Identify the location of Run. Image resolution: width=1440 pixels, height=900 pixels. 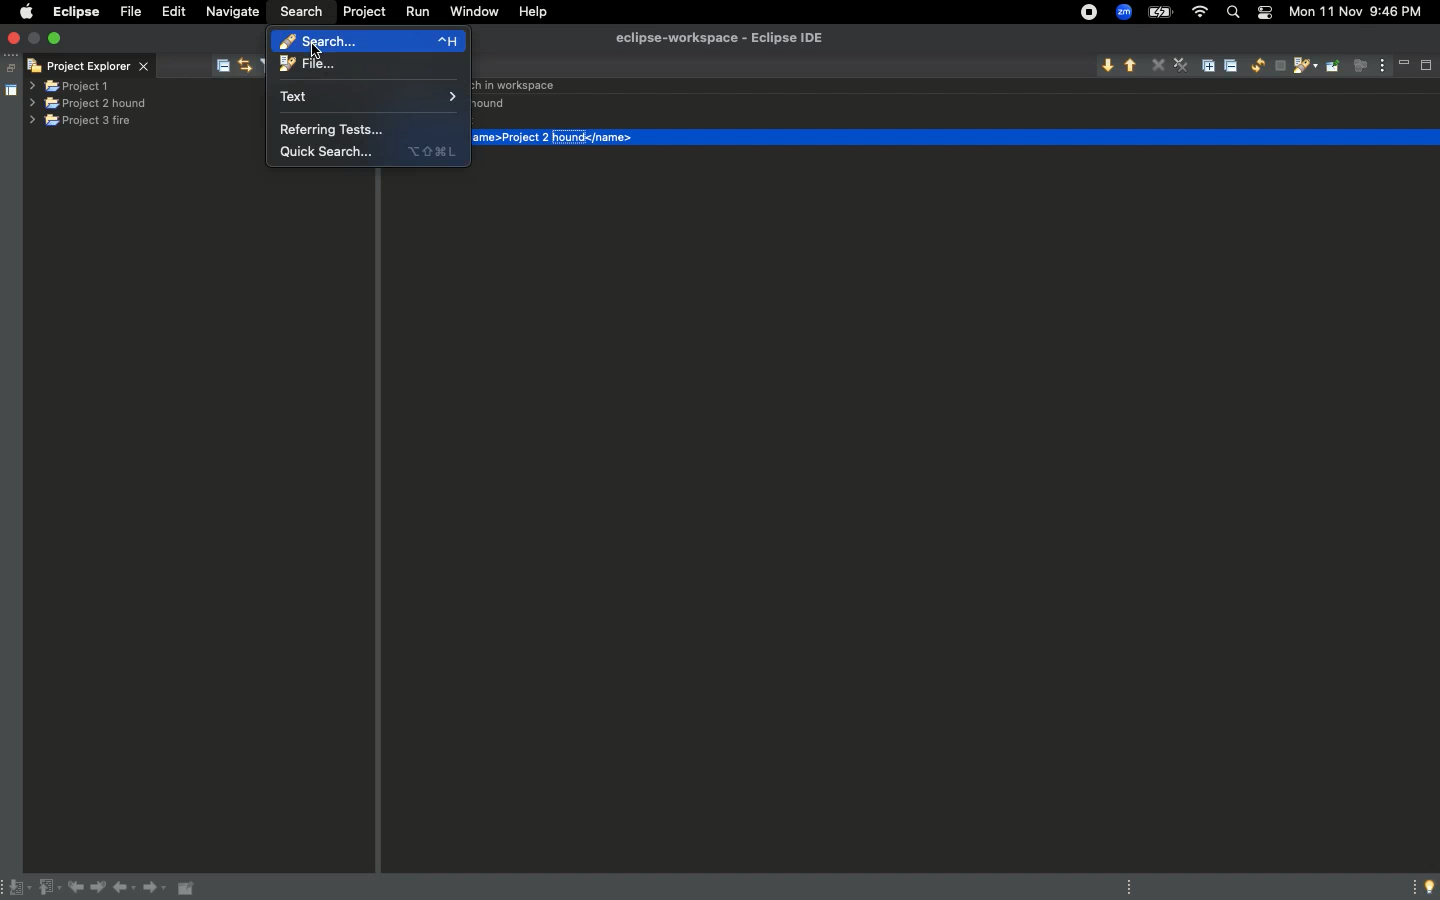
(416, 12).